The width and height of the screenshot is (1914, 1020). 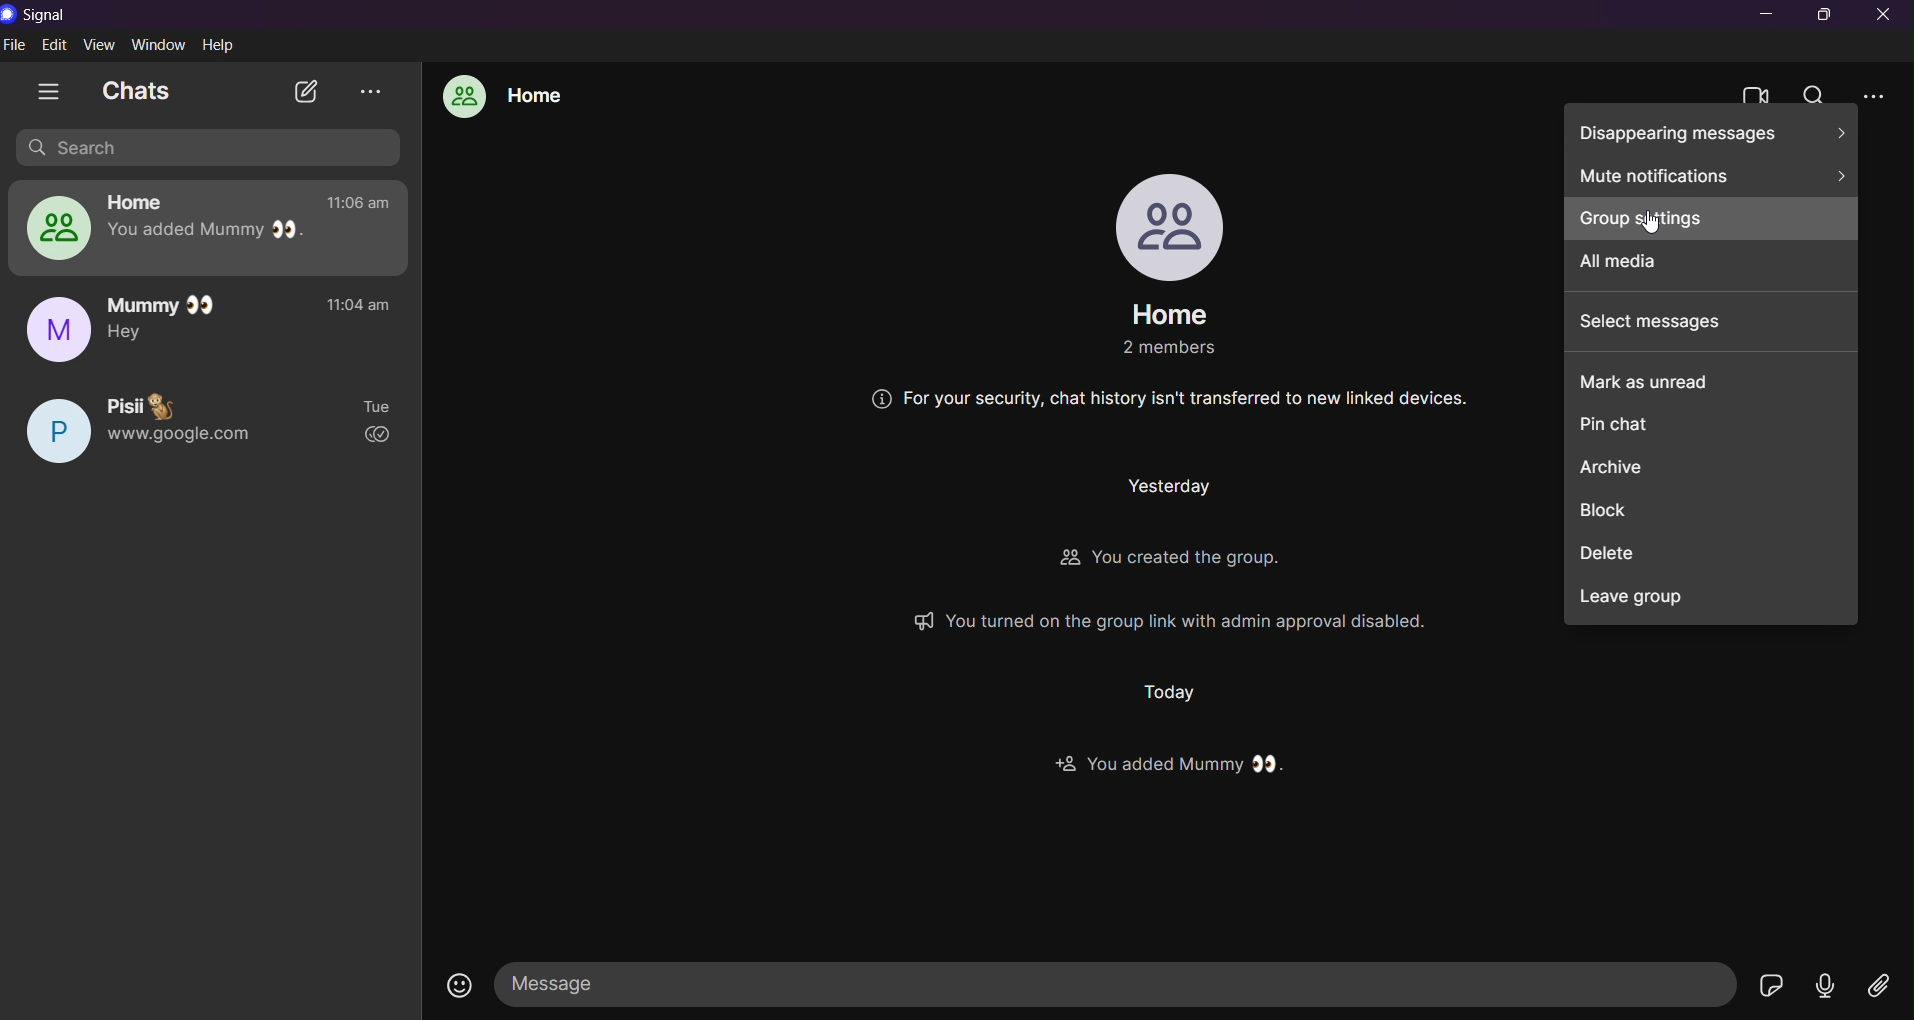 What do you see at coordinates (1713, 129) in the screenshot?
I see `disappearing messge` at bounding box center [1713, 129].